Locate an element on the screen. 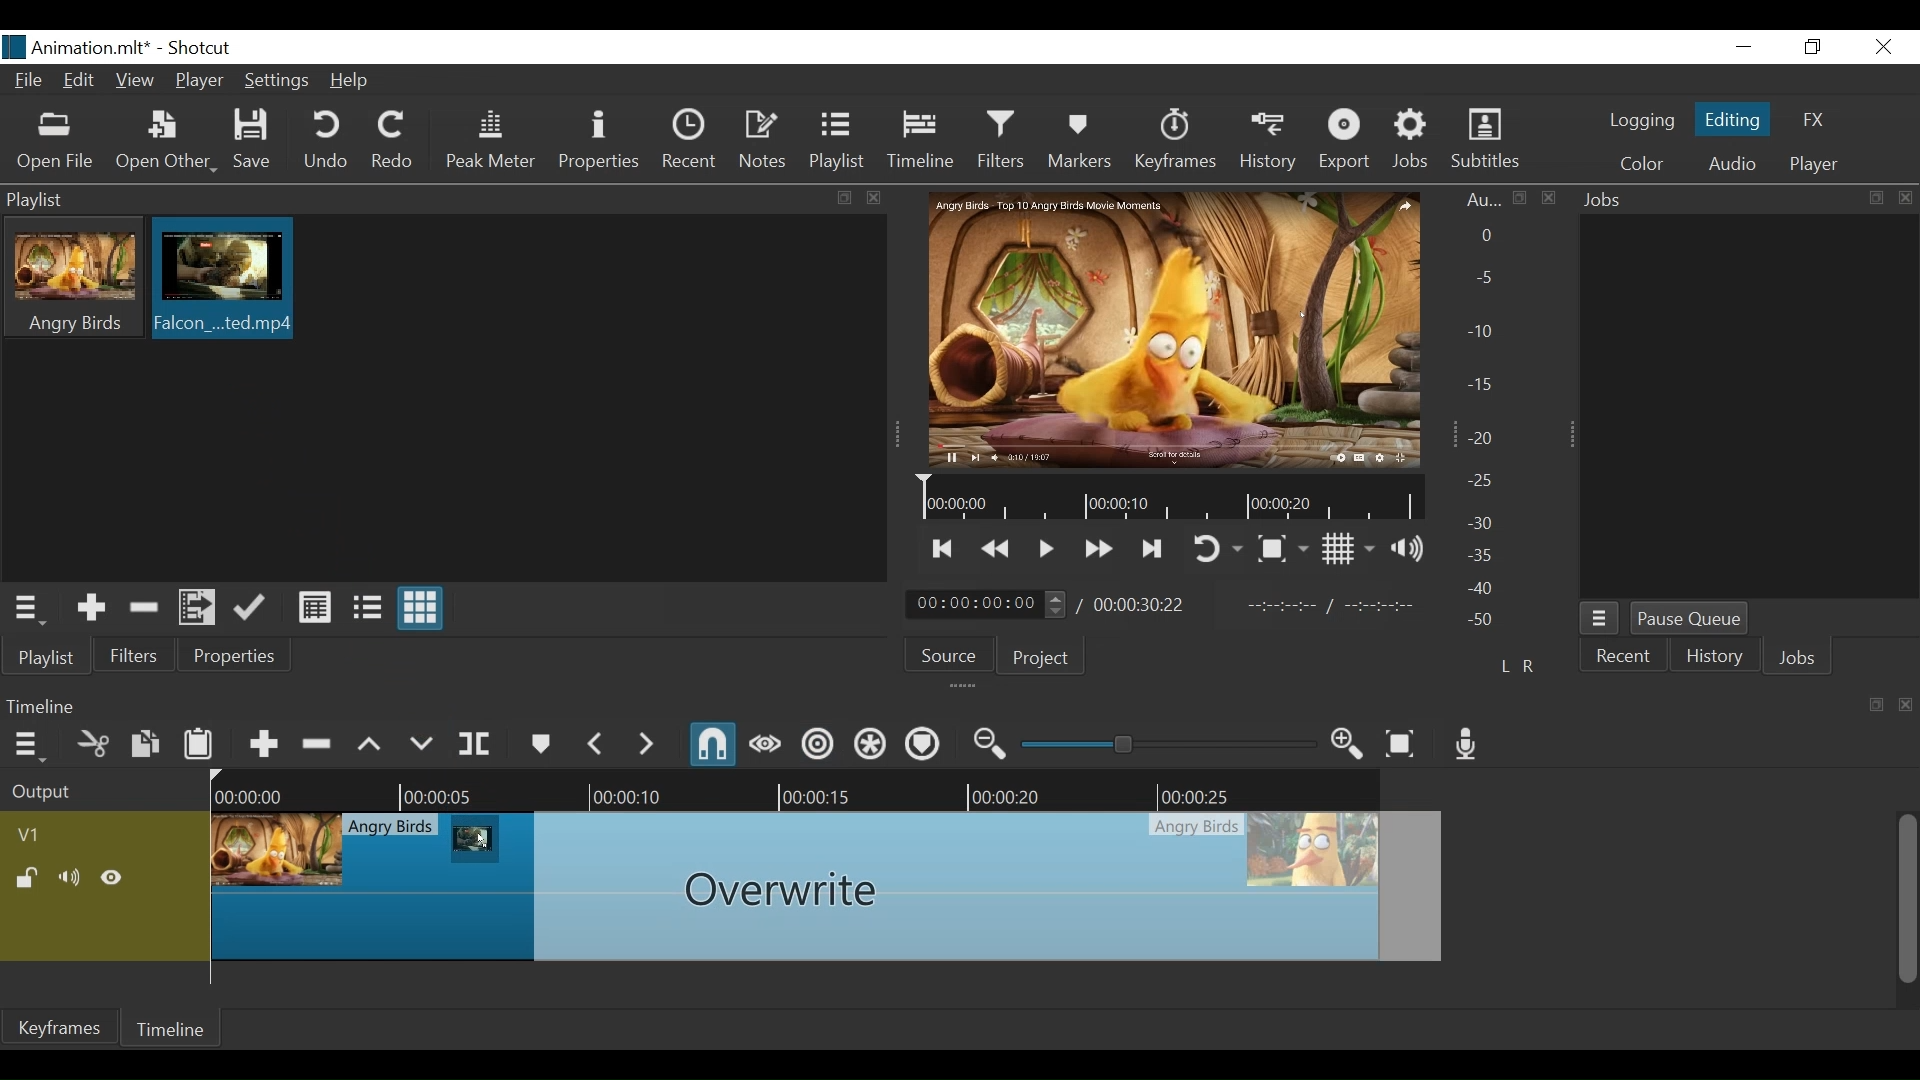  Shotcut is located at coordinates (206, 49).